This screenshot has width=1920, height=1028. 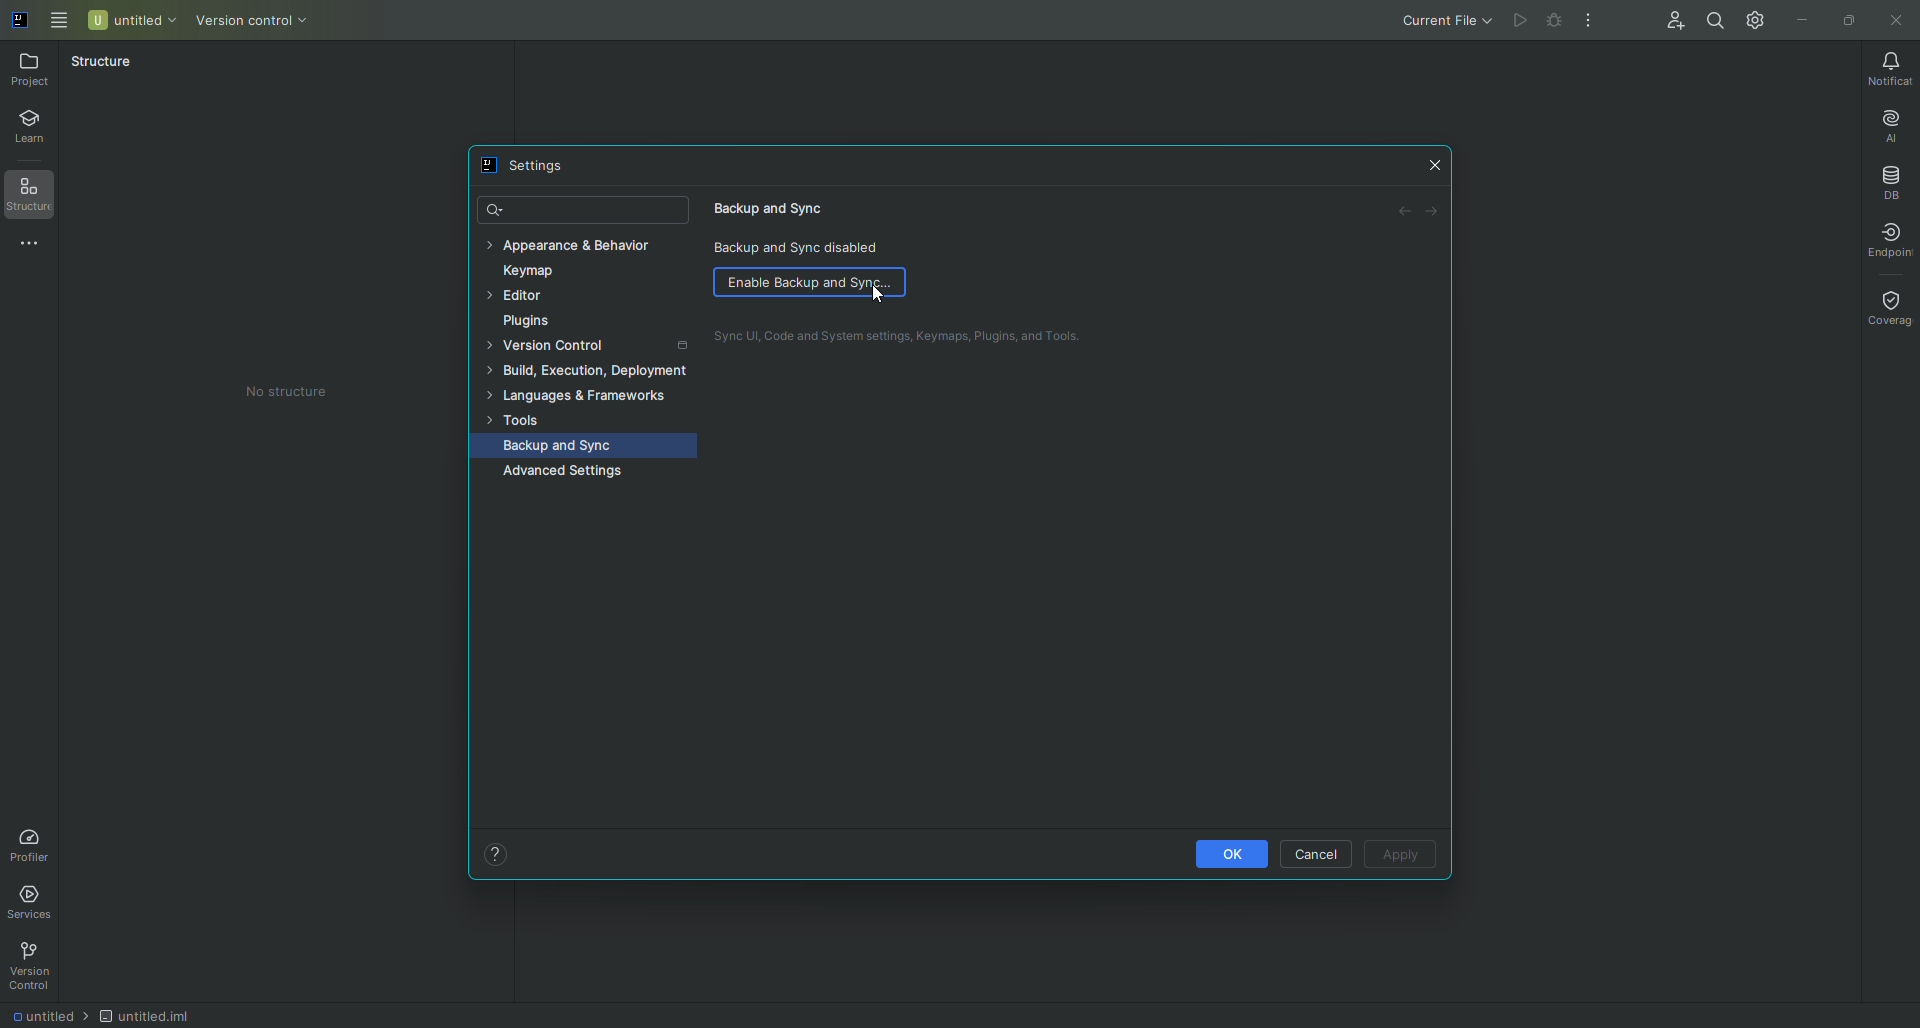 I want to click on Editor, so click(x=526, y=300).